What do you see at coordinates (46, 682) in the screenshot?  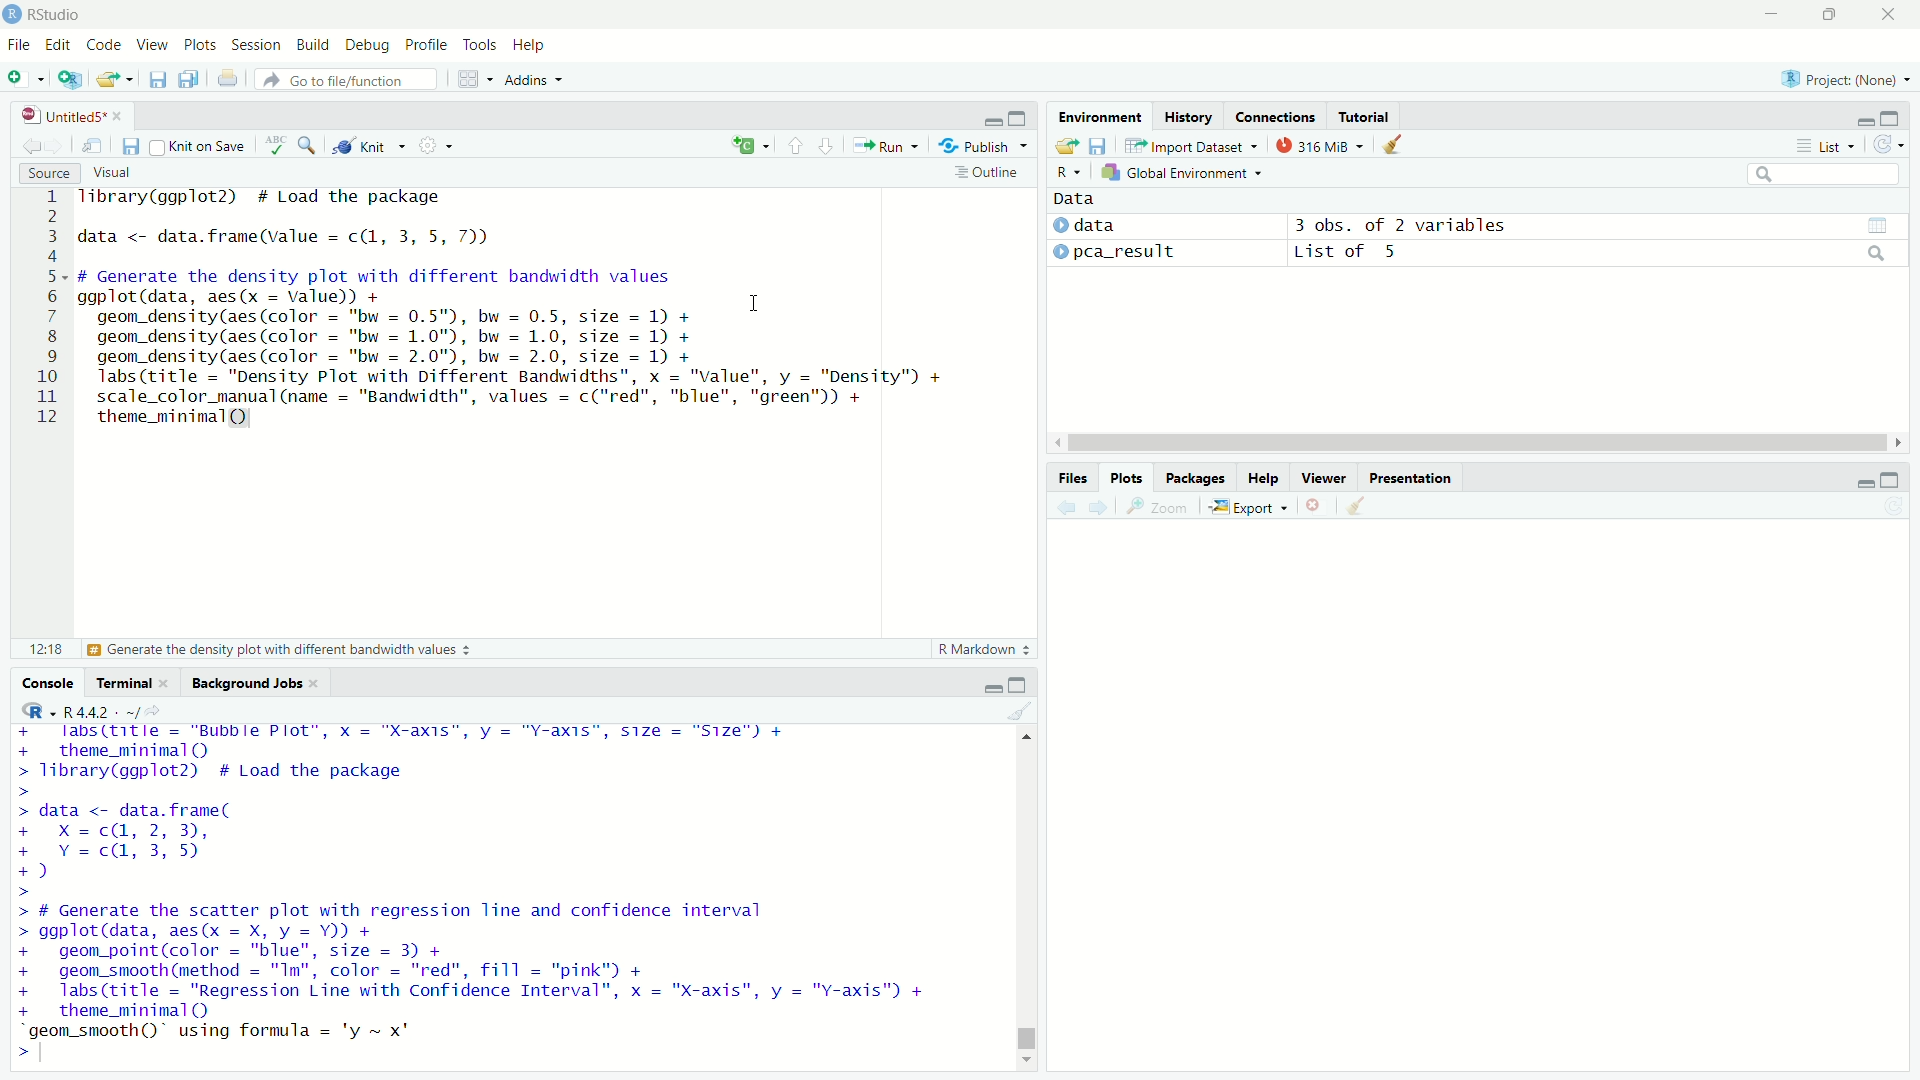 I see `Console` at bounding box center [46, 682].